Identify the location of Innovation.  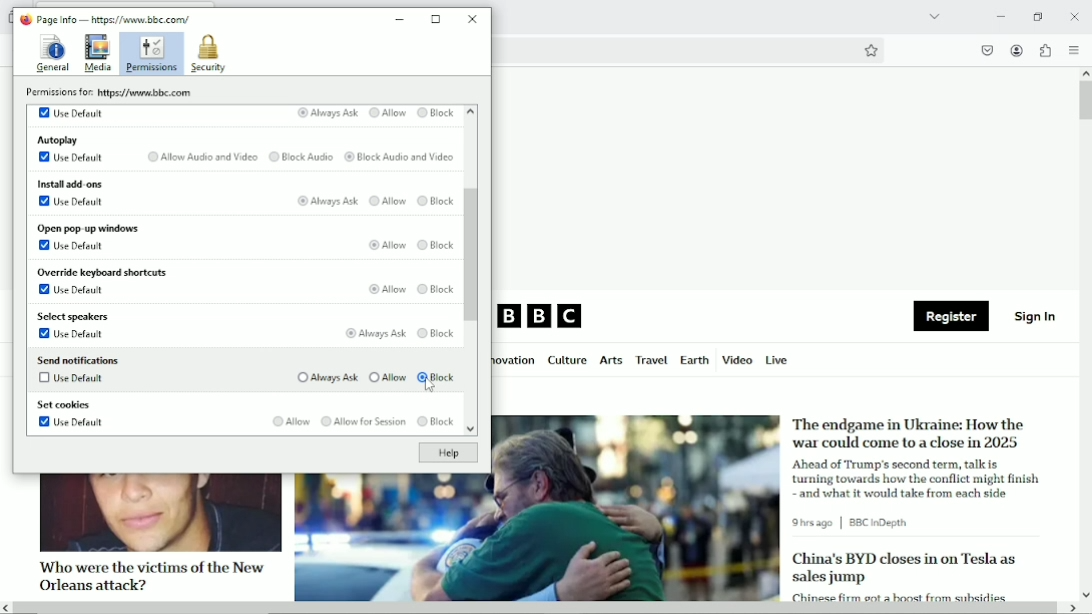
(515, 361).